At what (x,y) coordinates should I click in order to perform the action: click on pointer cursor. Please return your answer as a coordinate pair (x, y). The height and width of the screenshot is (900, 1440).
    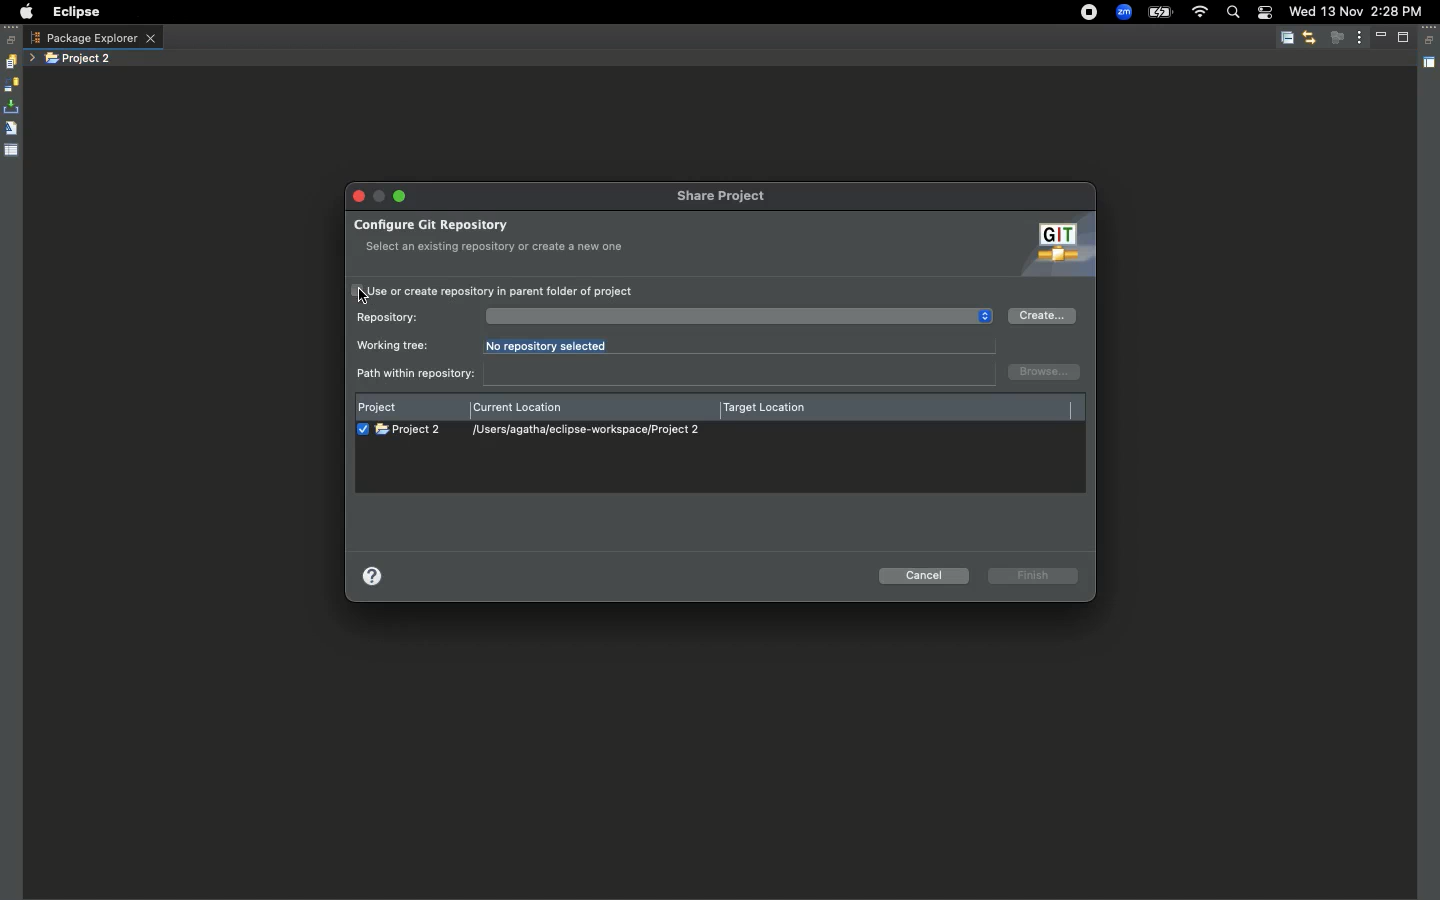
    Looking at the image, I should click on (364, 293).